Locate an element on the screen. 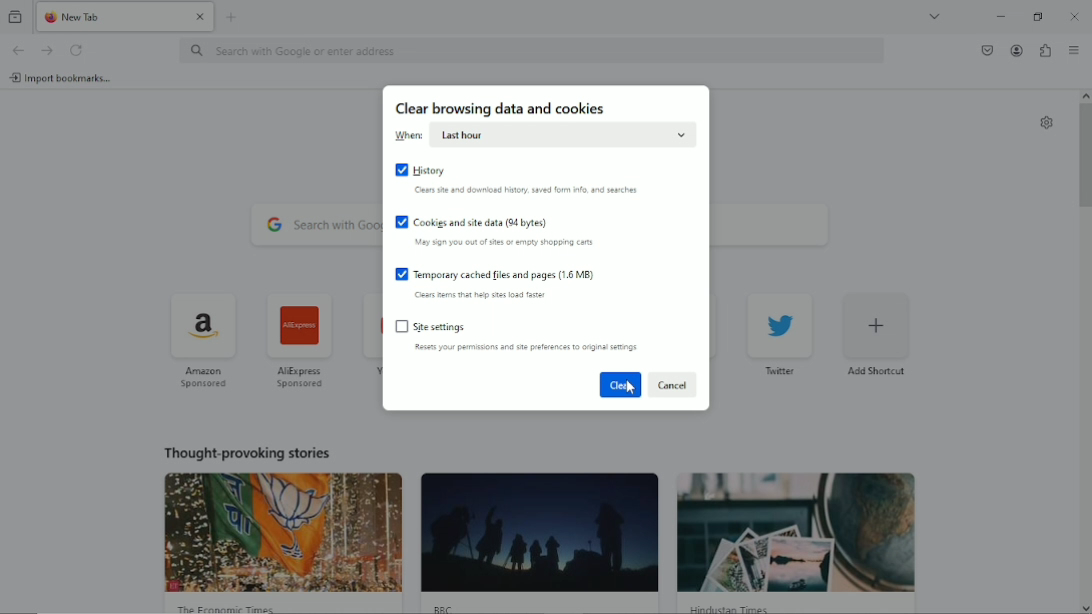 The width and height of the screenshot is (1092, 614). Site settings is located at coordinates (435, 327).